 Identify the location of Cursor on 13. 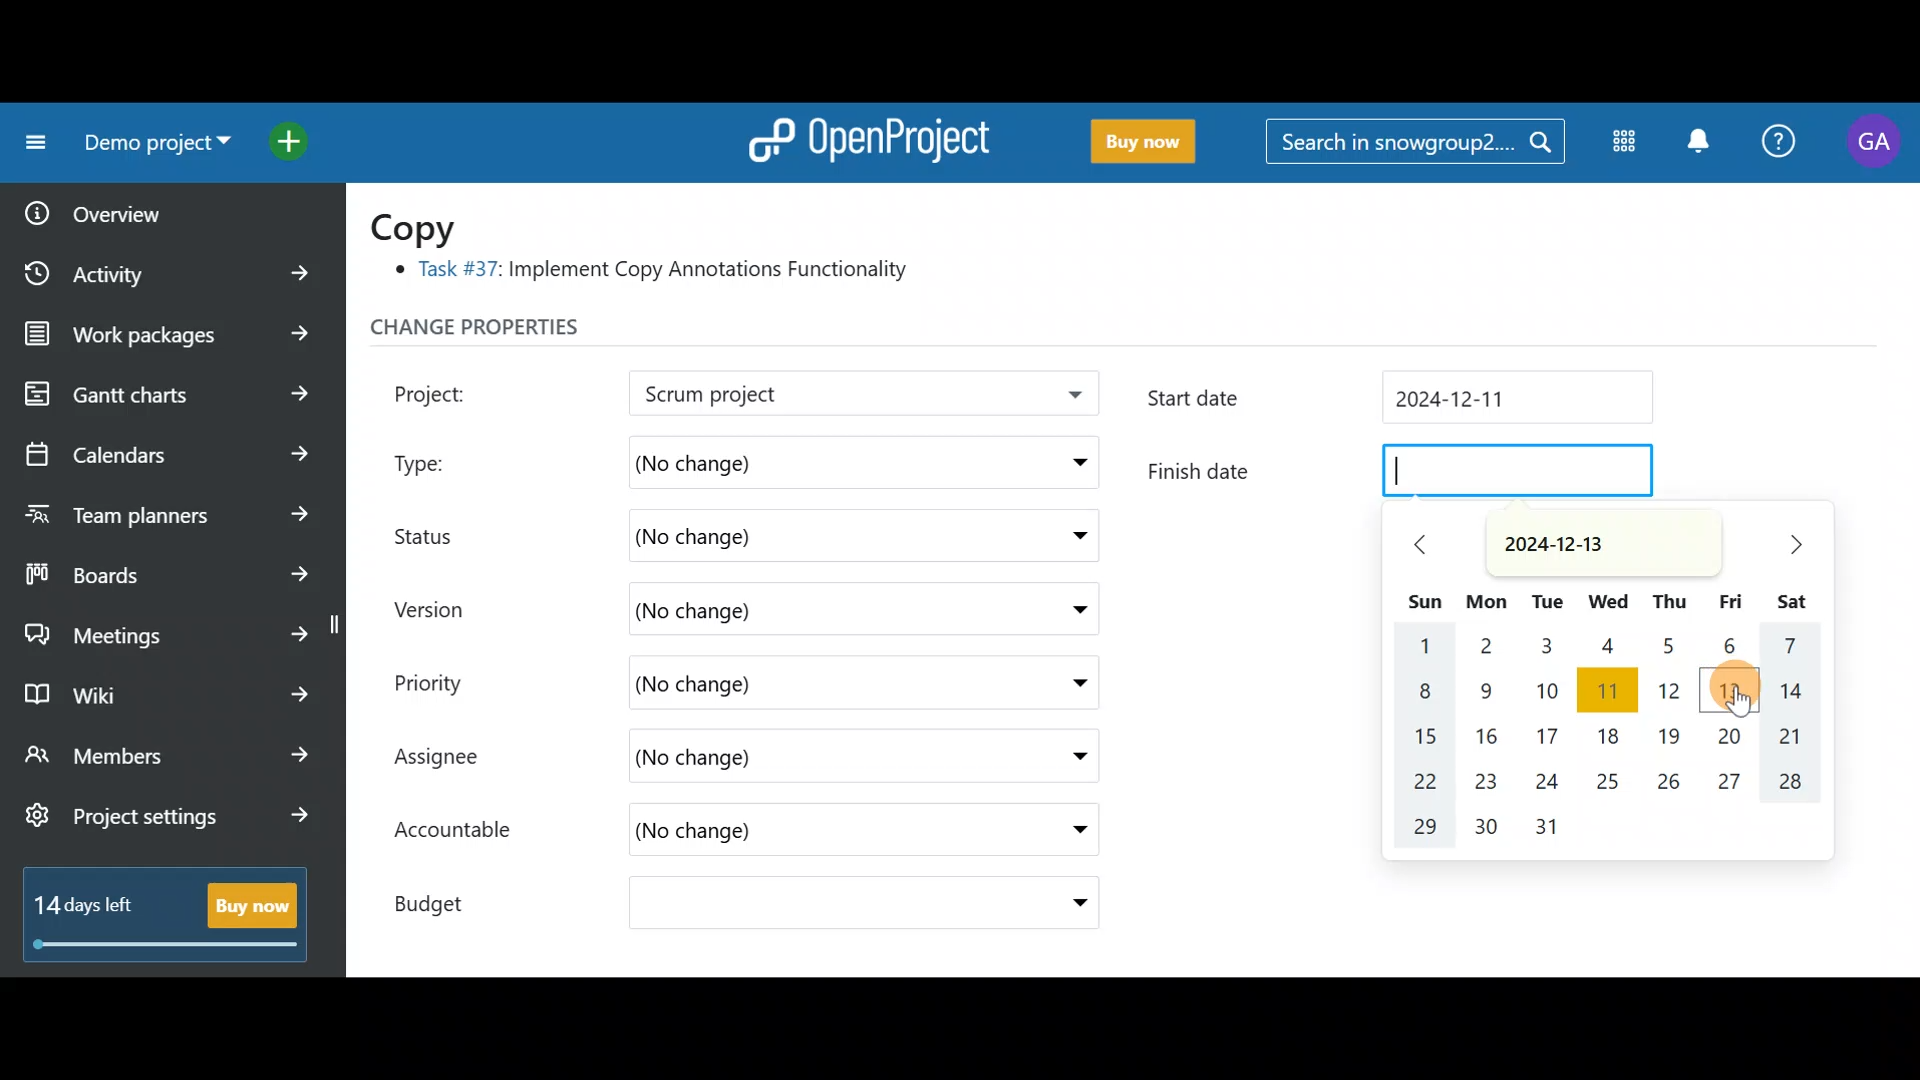
(1736, 687).